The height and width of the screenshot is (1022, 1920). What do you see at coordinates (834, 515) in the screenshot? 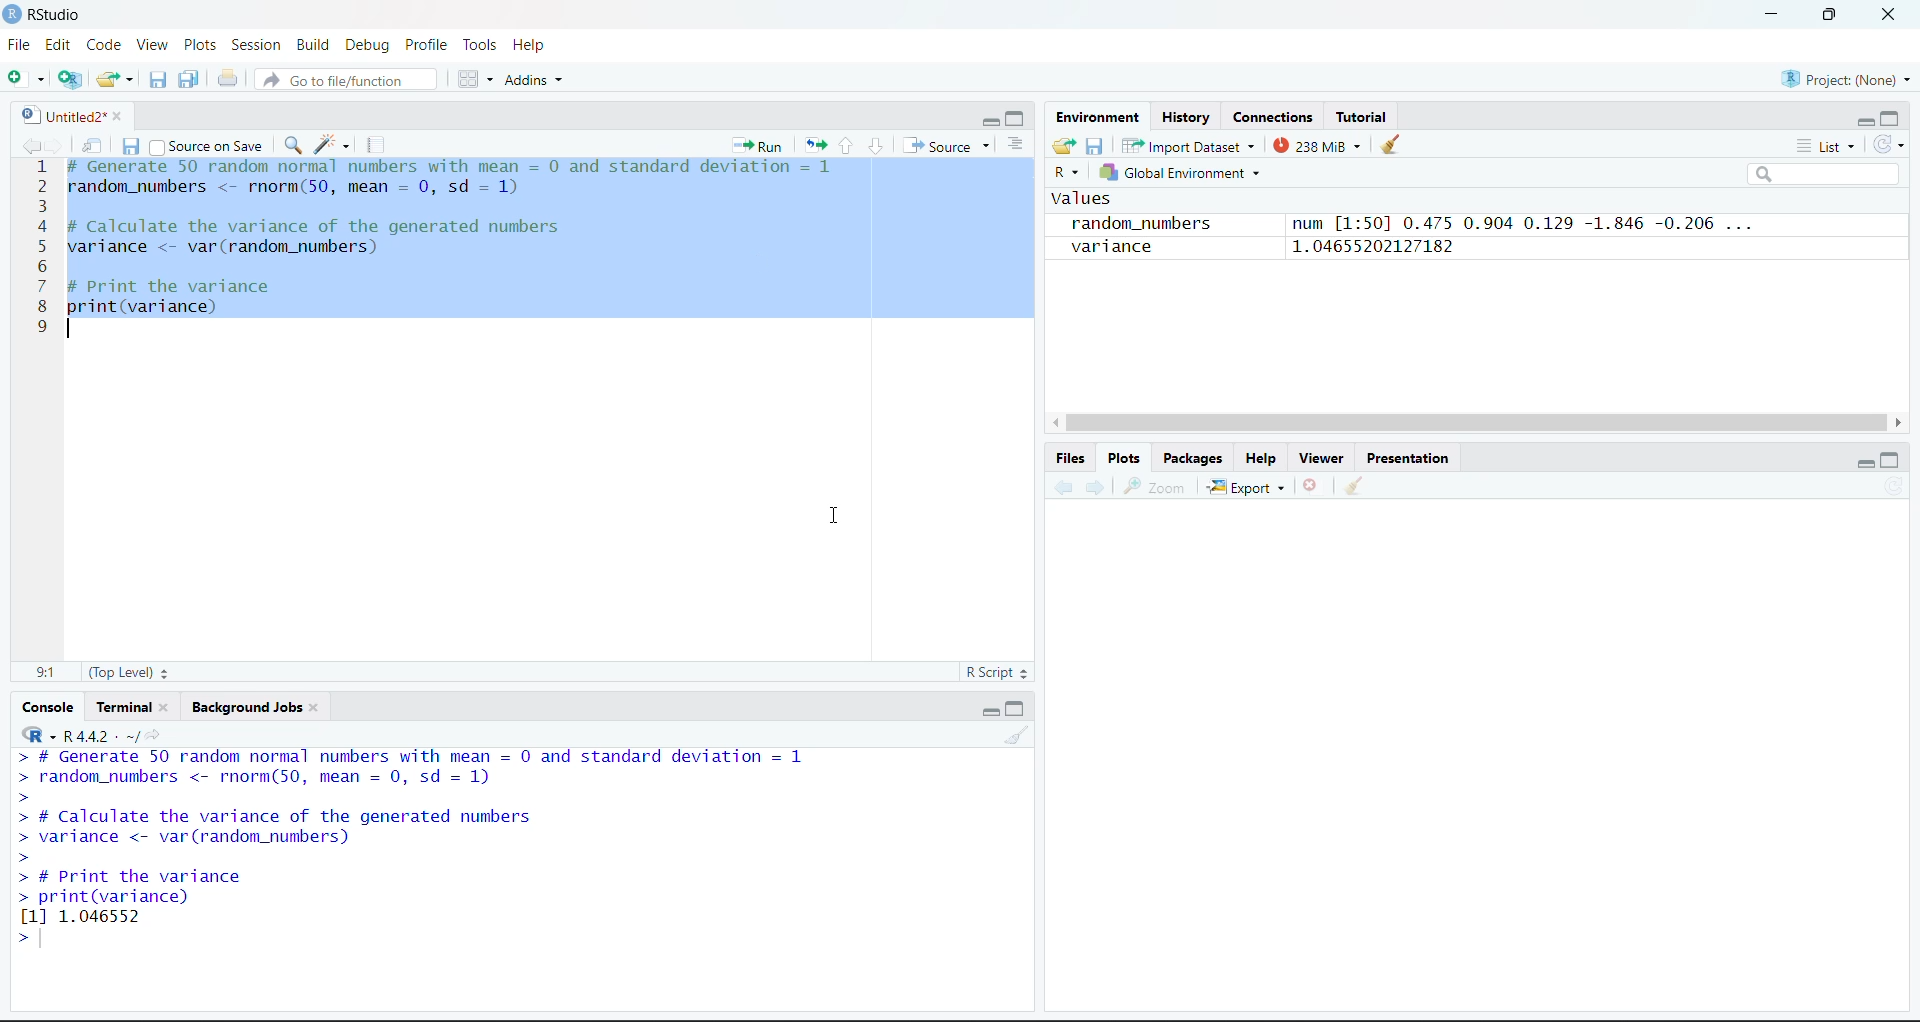
I see `cursor` at bounding box center [834, 515].